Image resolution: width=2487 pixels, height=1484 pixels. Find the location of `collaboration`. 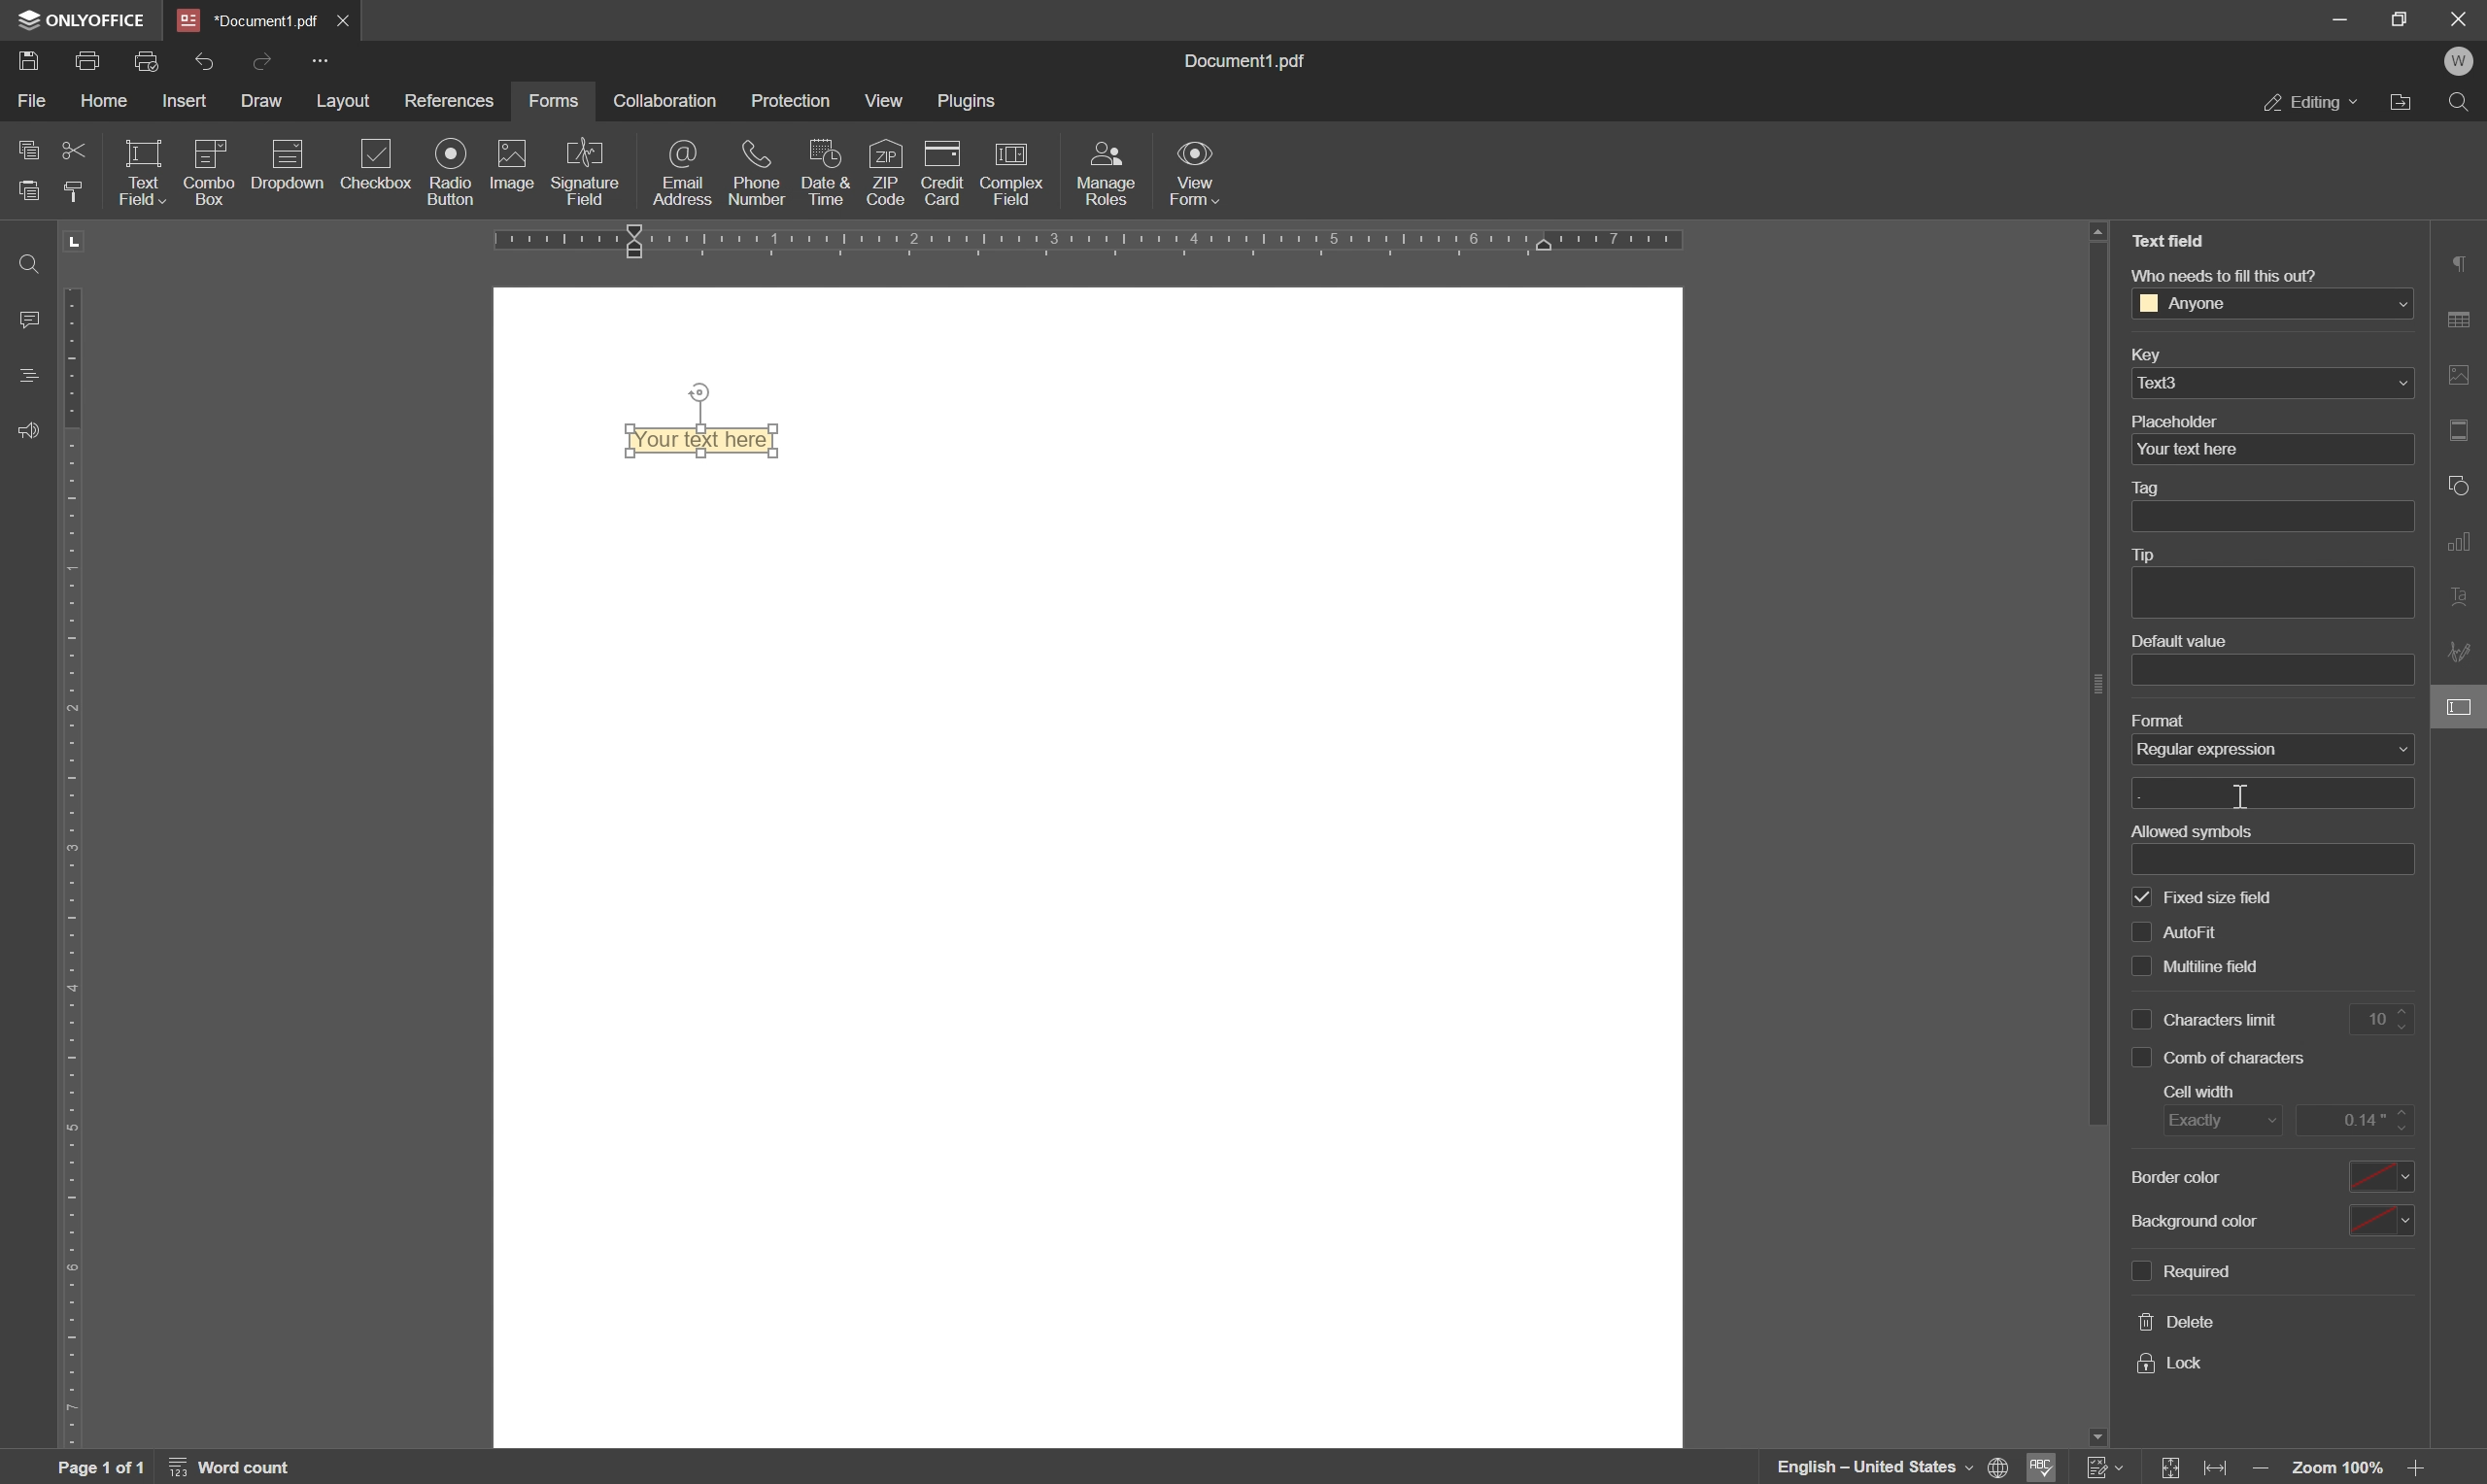

collaboration is located at coordinates (663, 100).